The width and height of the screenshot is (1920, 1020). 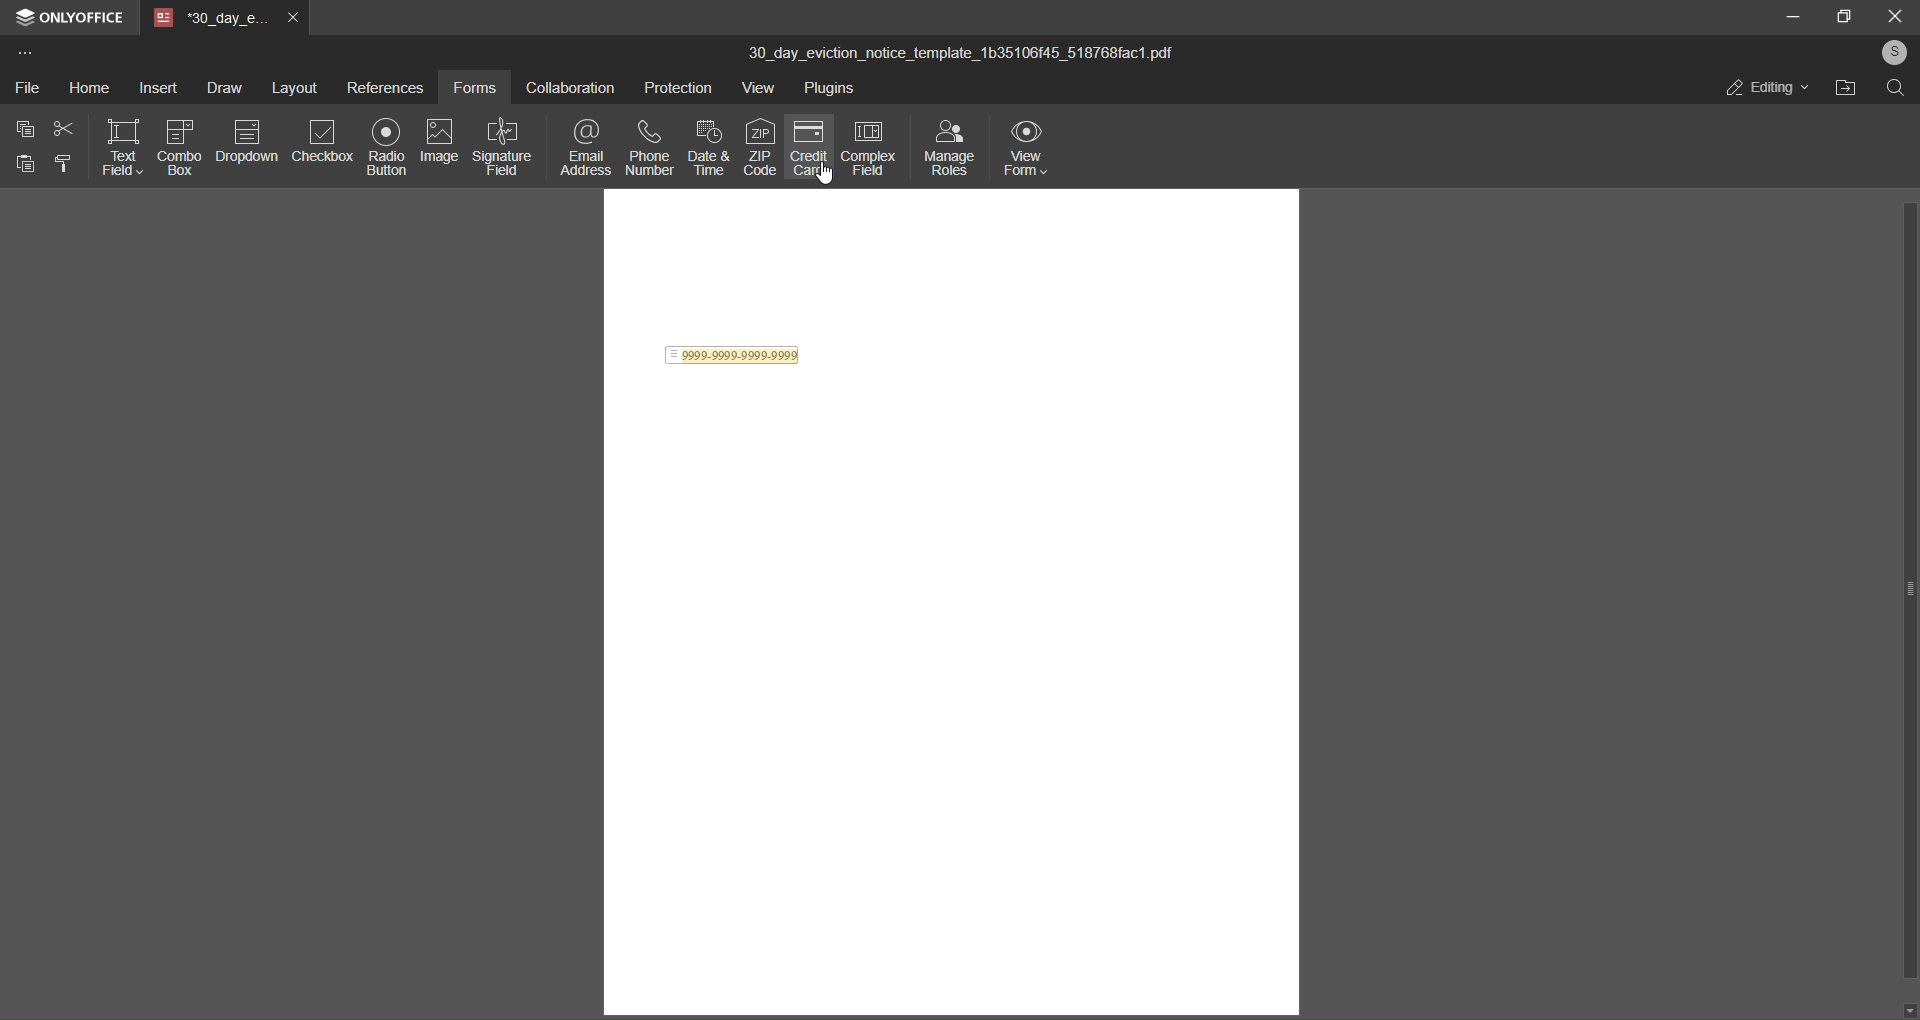 What do you see at coordinates (1843, 16) in the screenshot?
I see `maximize` at bounding box center [1843, 16].